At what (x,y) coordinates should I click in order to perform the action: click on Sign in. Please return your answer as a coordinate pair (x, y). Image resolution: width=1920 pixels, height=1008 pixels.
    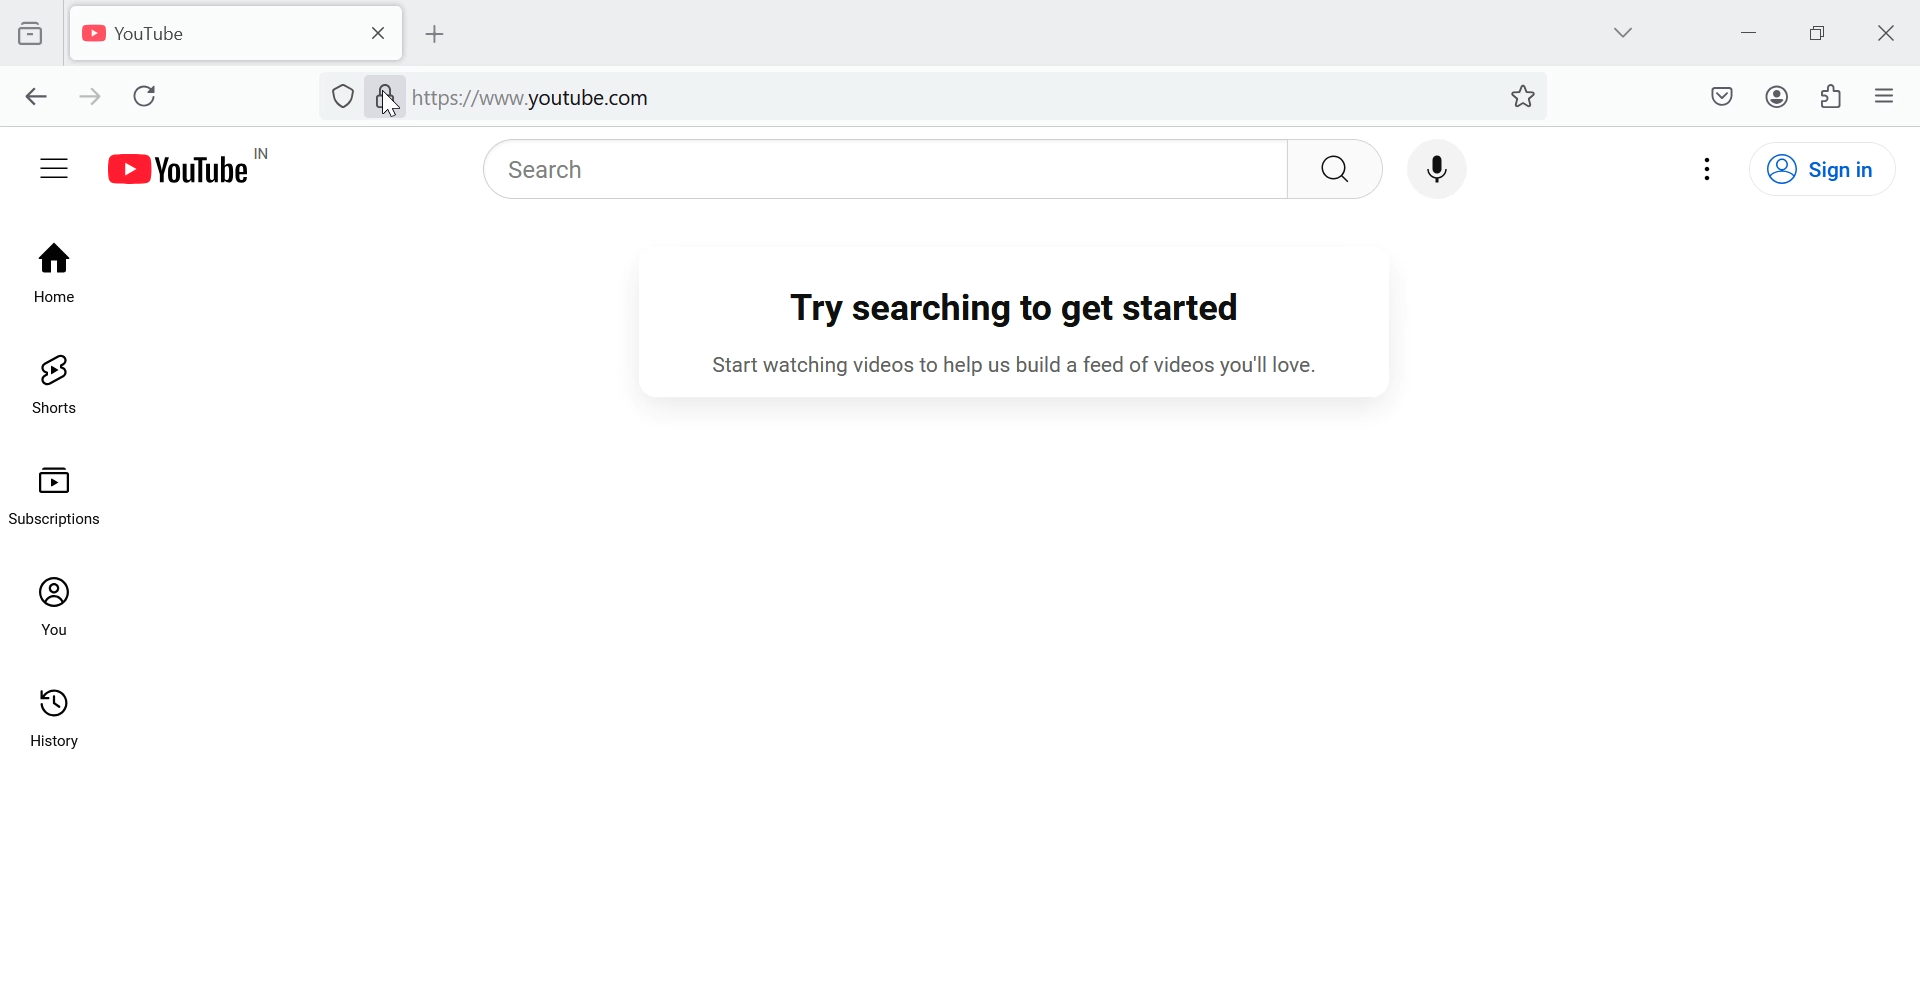
    Looking at the image, I should click on (1834, 168).